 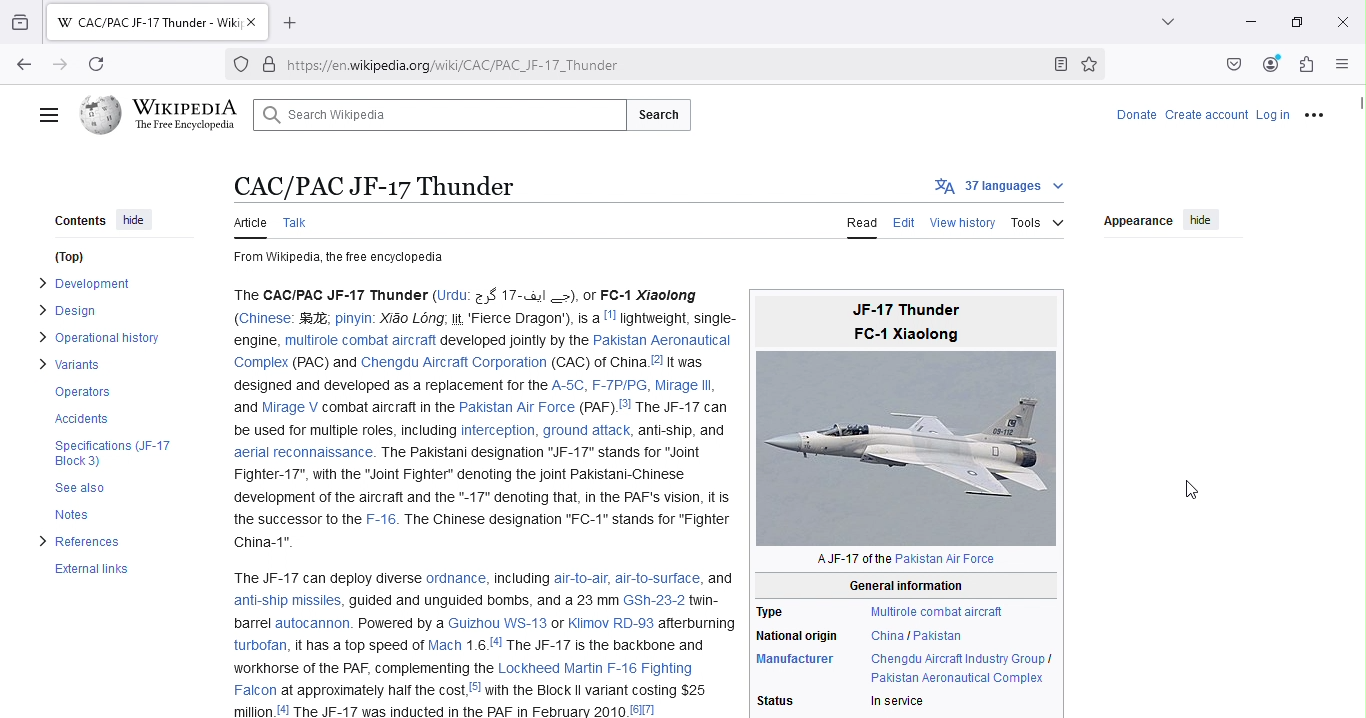 I want to click on Go forward one page, so click(x=60, y=63).